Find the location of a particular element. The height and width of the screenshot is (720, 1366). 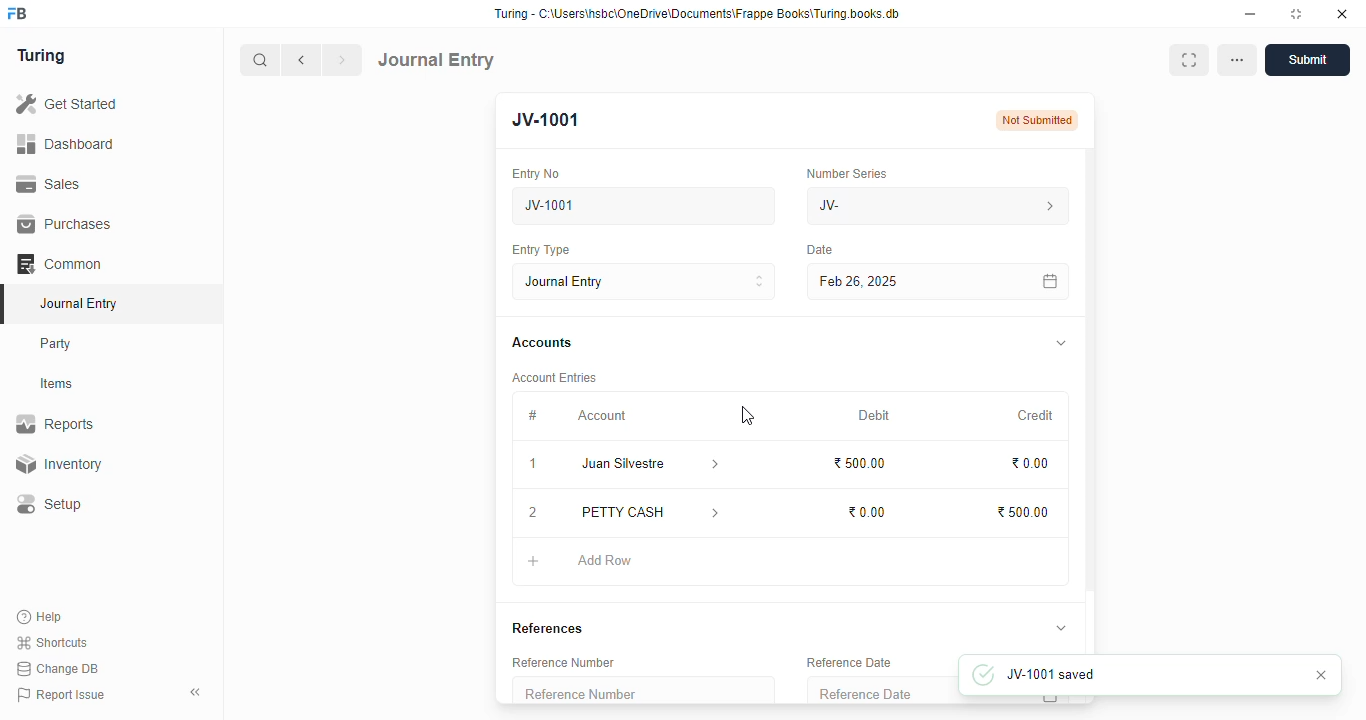

options is located at coordinates (1238, 60).